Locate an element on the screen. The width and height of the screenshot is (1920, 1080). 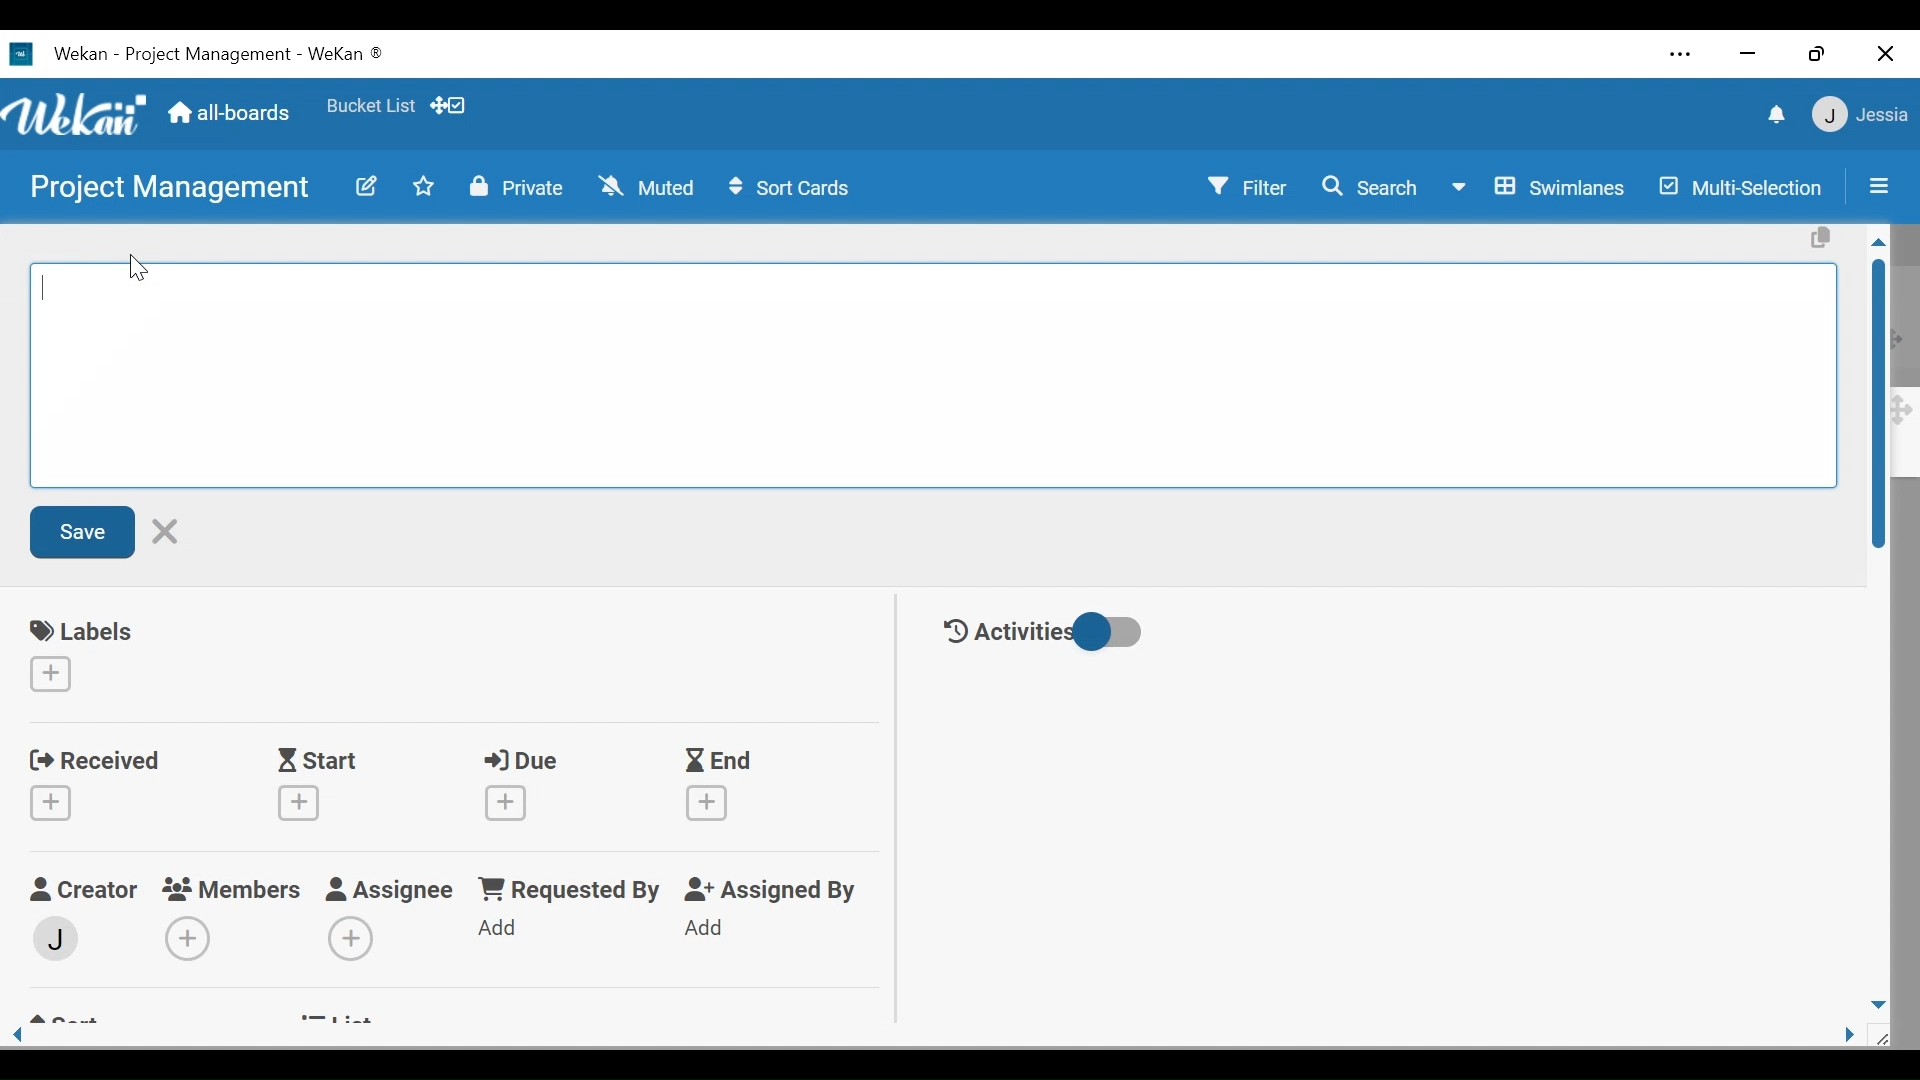
cursor is located at coordinates (134, 265).